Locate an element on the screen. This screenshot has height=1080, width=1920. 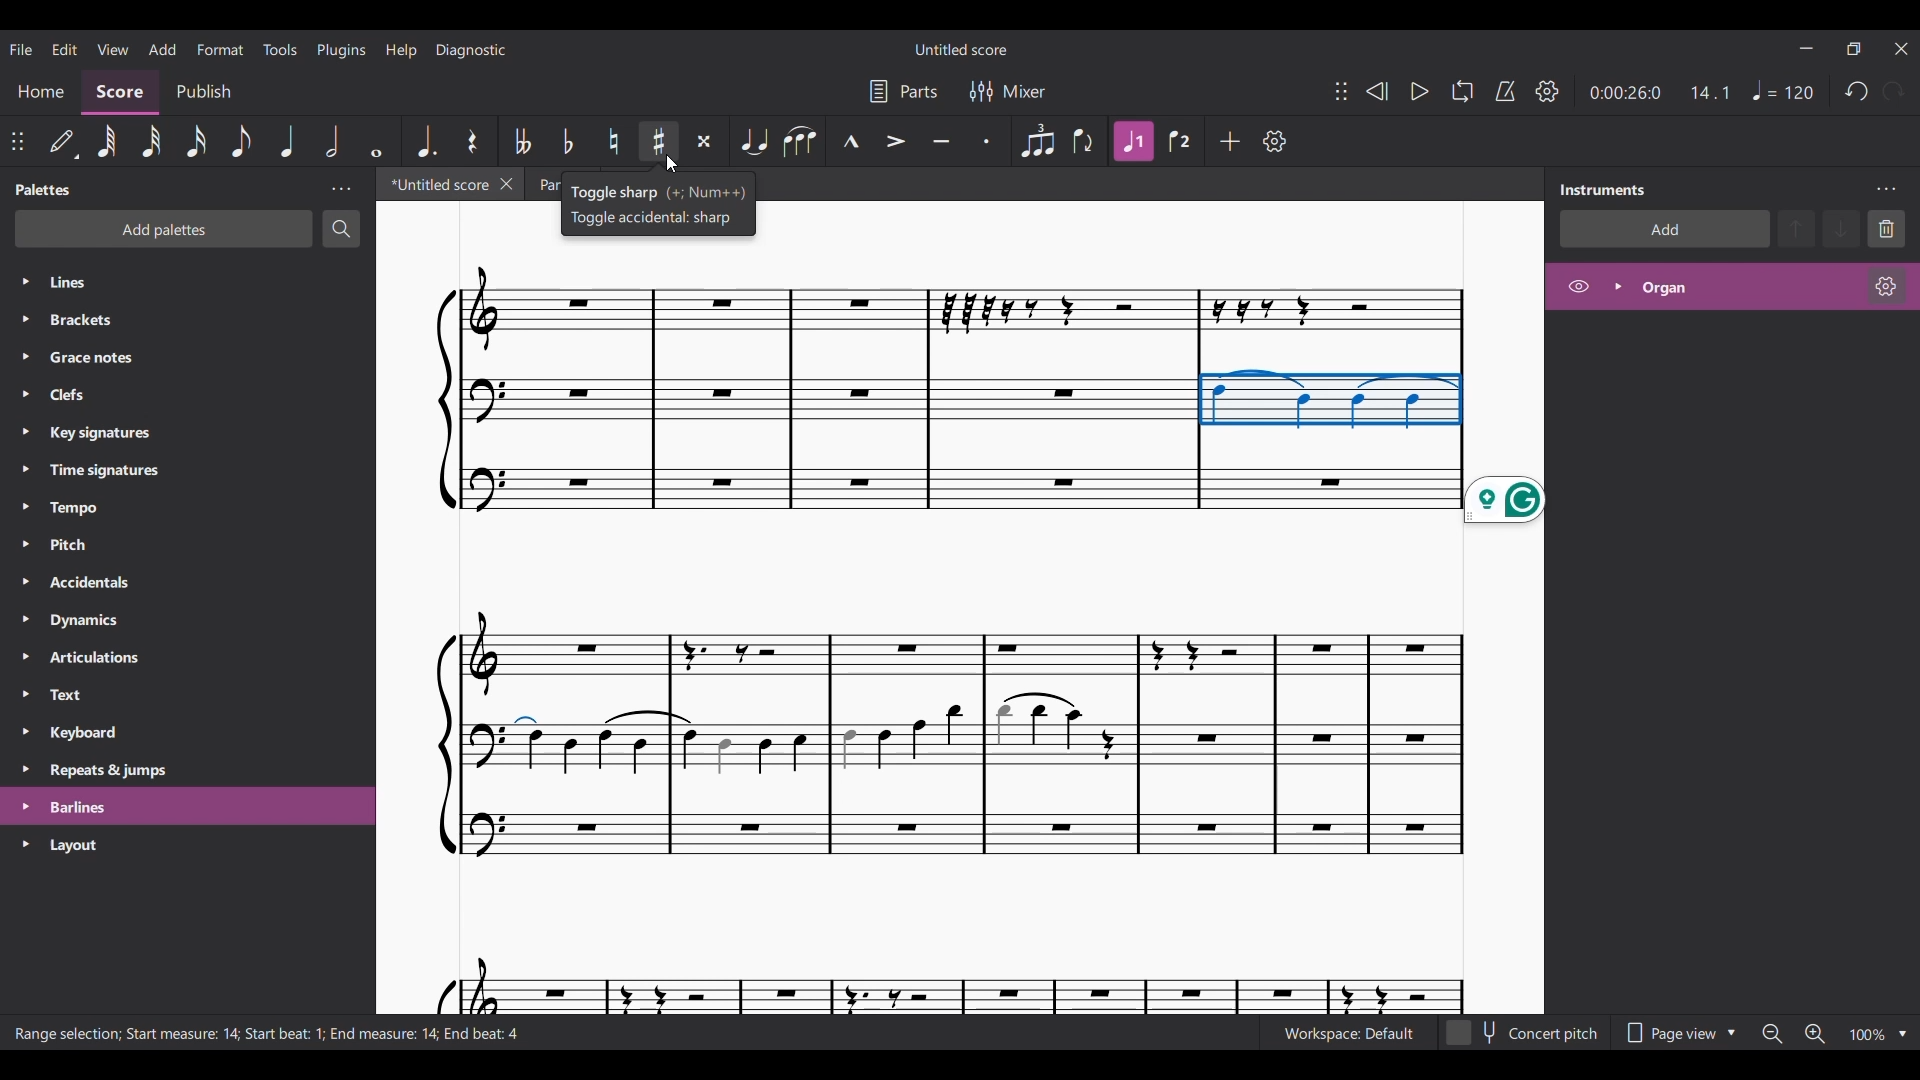
Move selection down is located at coordinates (1841, 229).